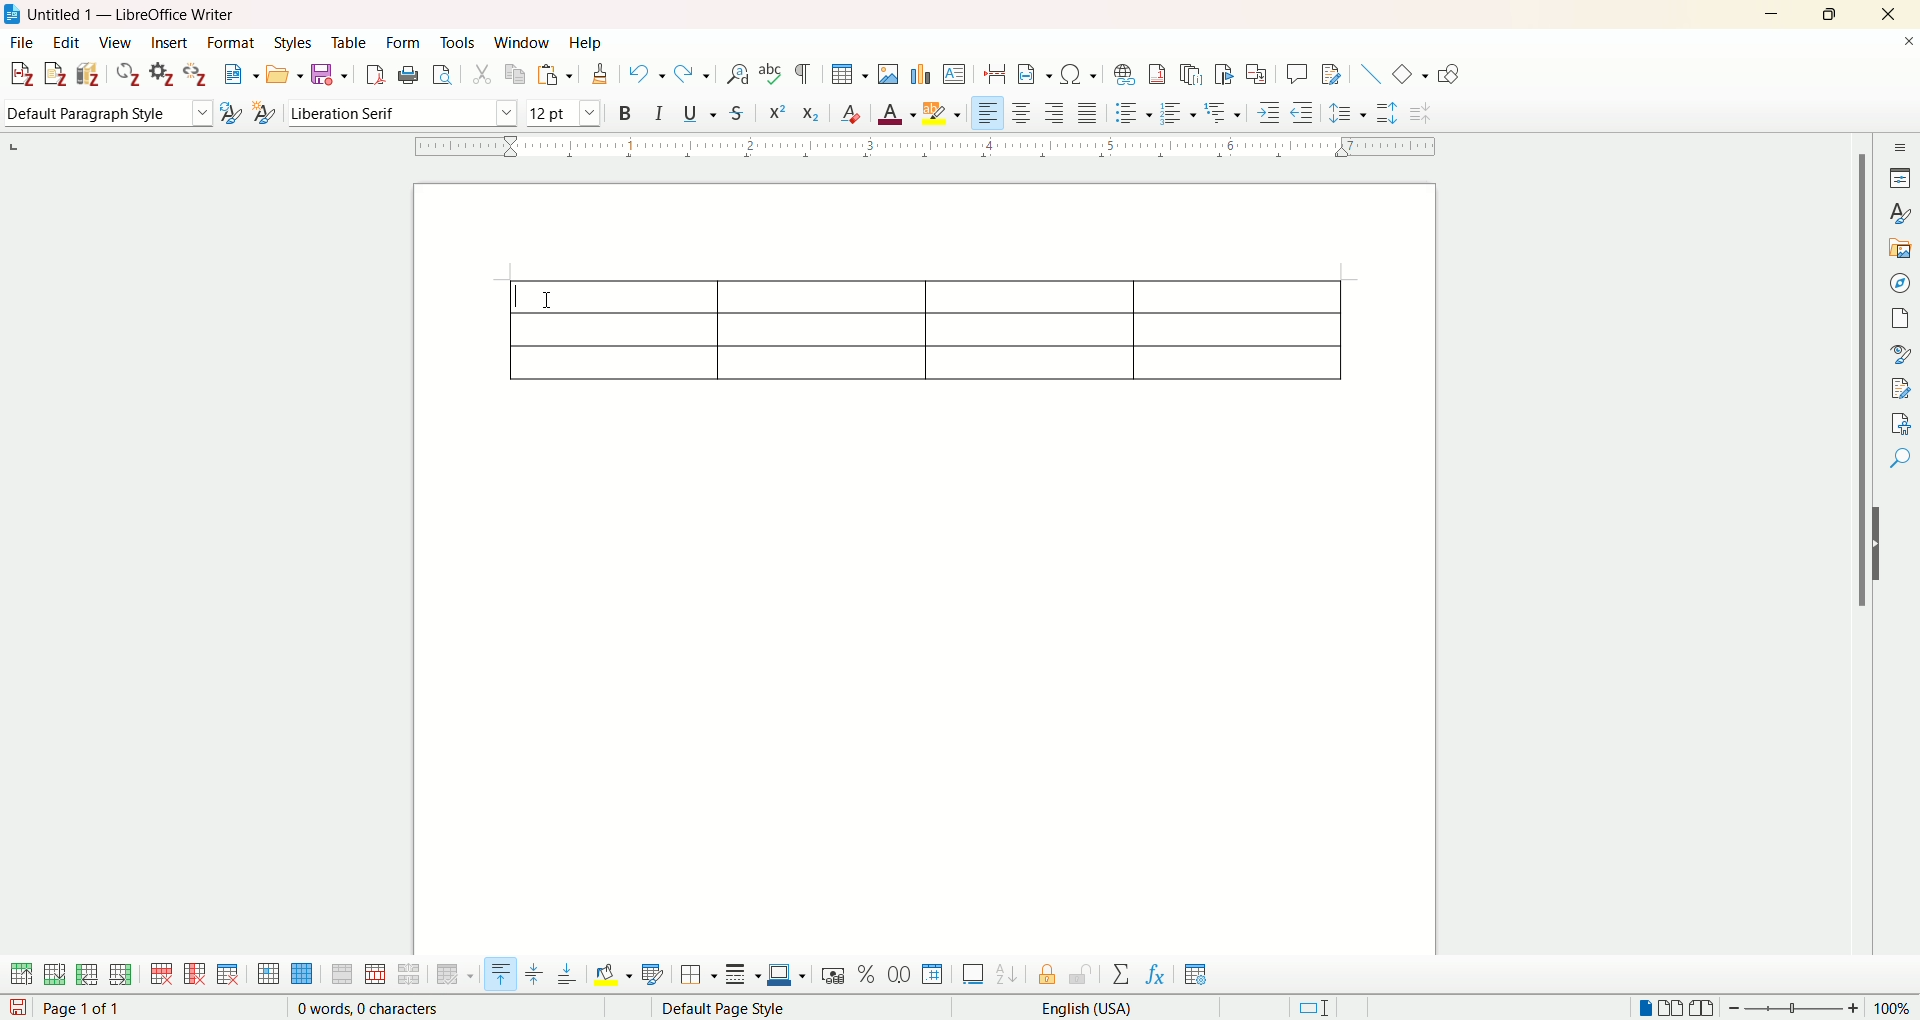  What do you see at coordinates (1899, 286) in the screenshot?
I see `navigator` at bounding box center [1899, 286].